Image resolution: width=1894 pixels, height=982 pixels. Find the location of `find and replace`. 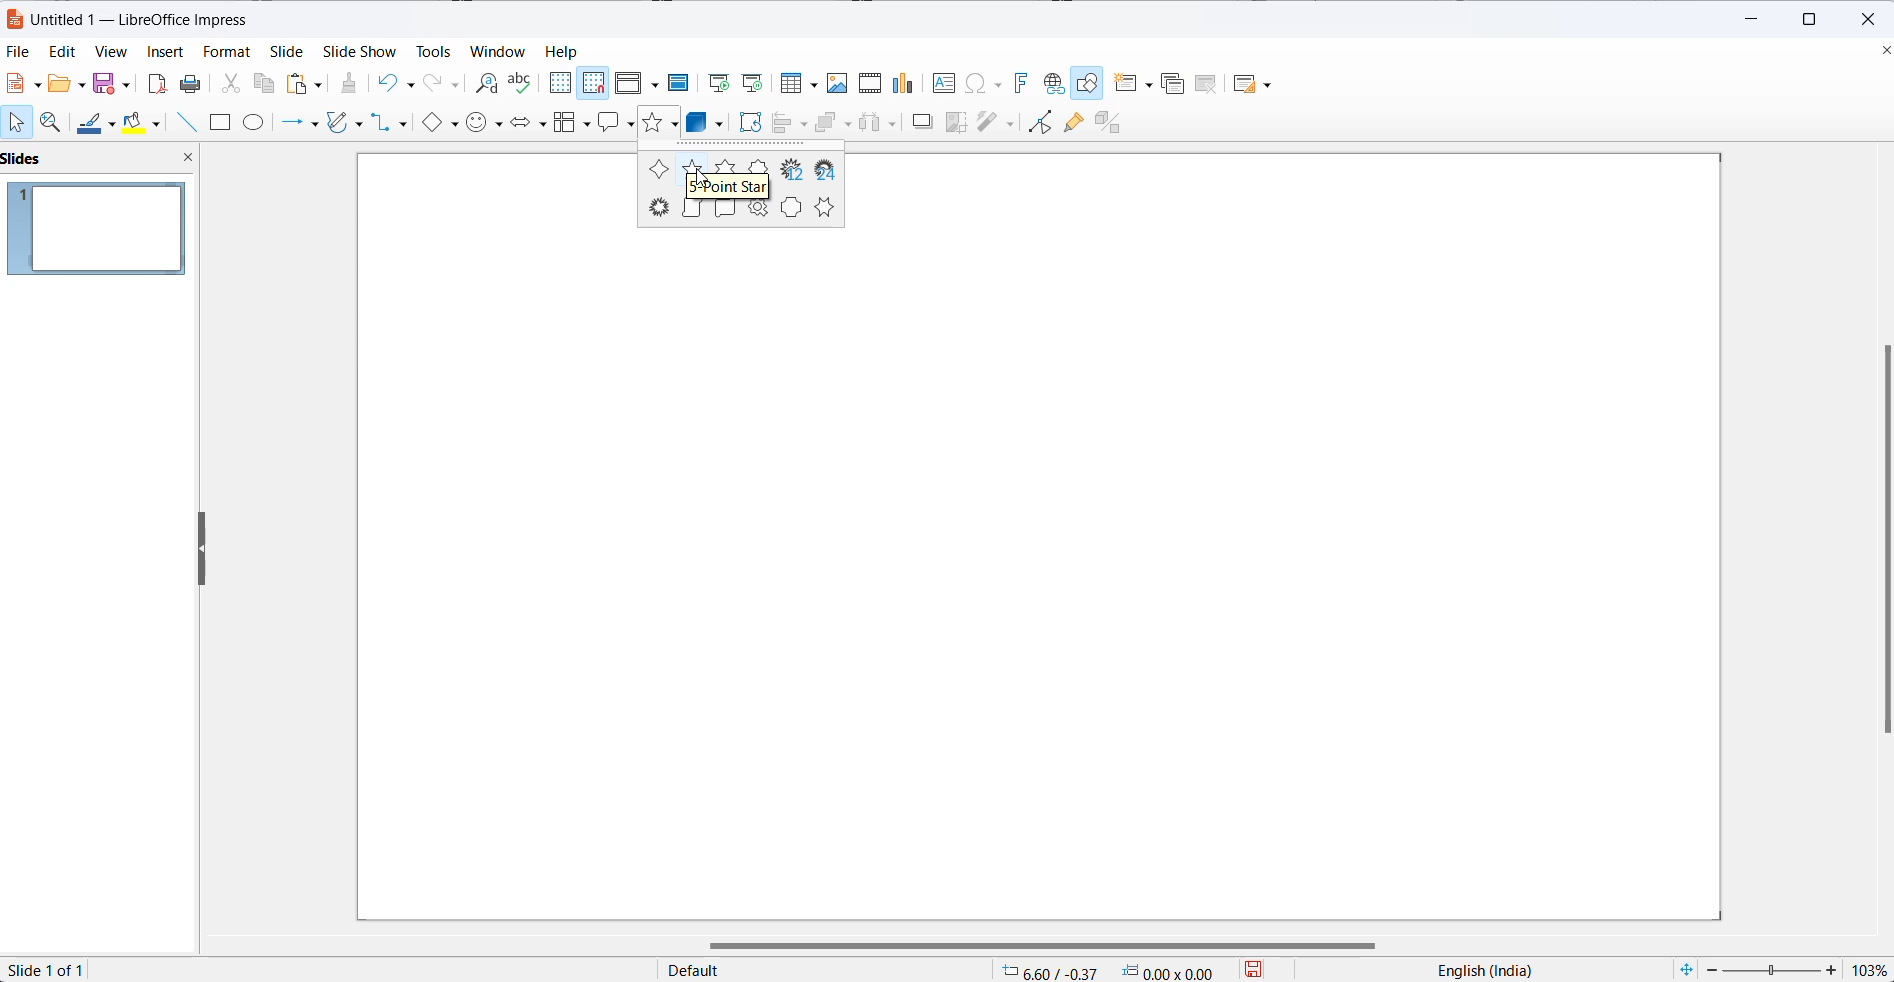

find and replace is located at coordinates (484, 85).